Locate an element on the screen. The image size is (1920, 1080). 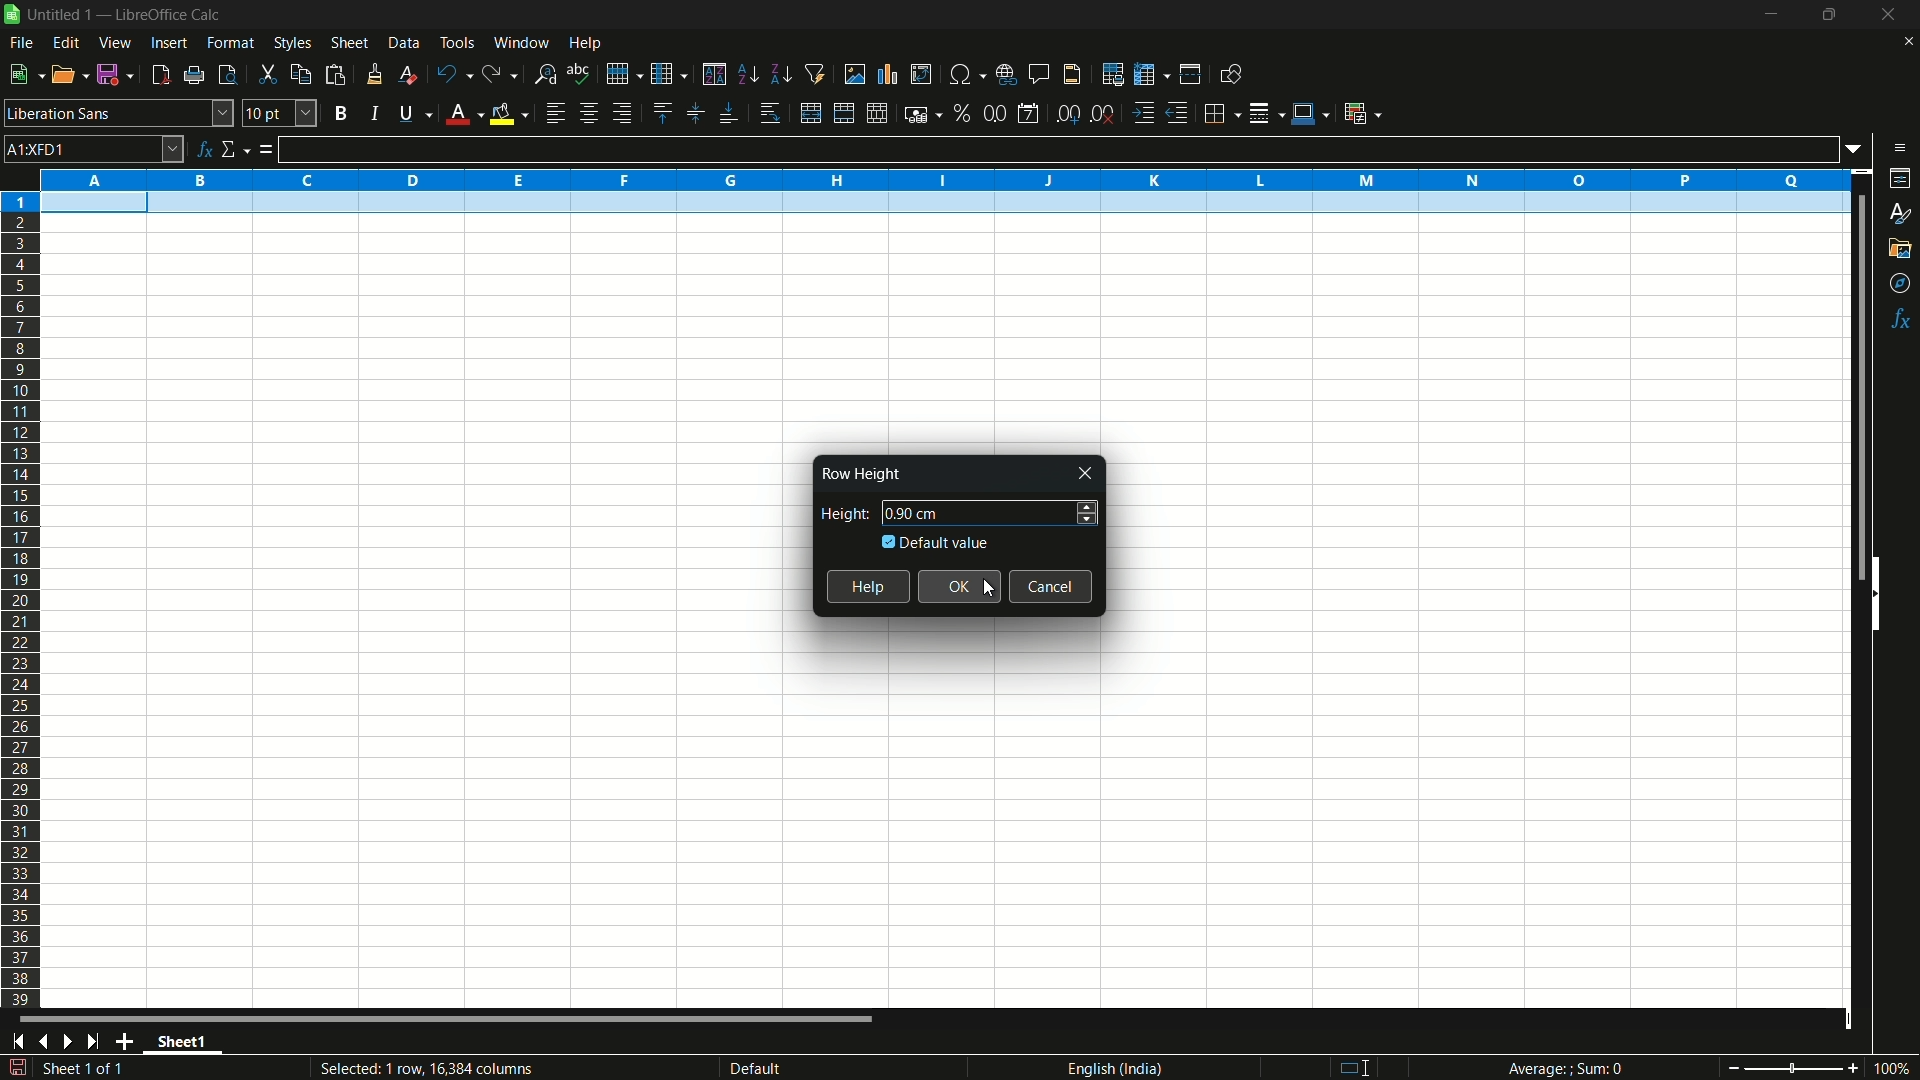
rows is located at coordinates (21, 599).